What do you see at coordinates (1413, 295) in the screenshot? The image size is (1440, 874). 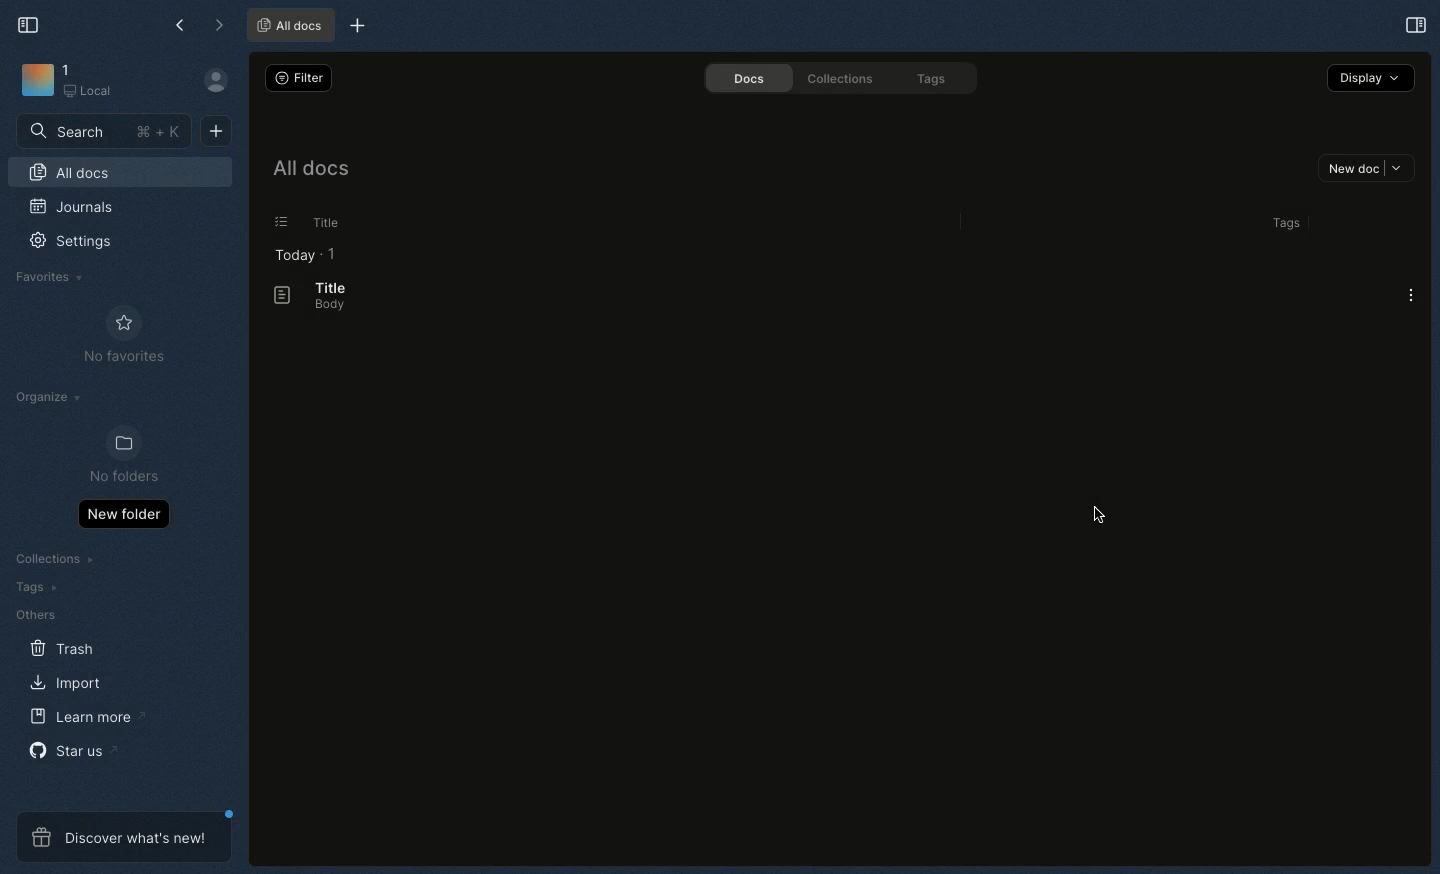 I see `more options` at bounding box center [1413, 295].